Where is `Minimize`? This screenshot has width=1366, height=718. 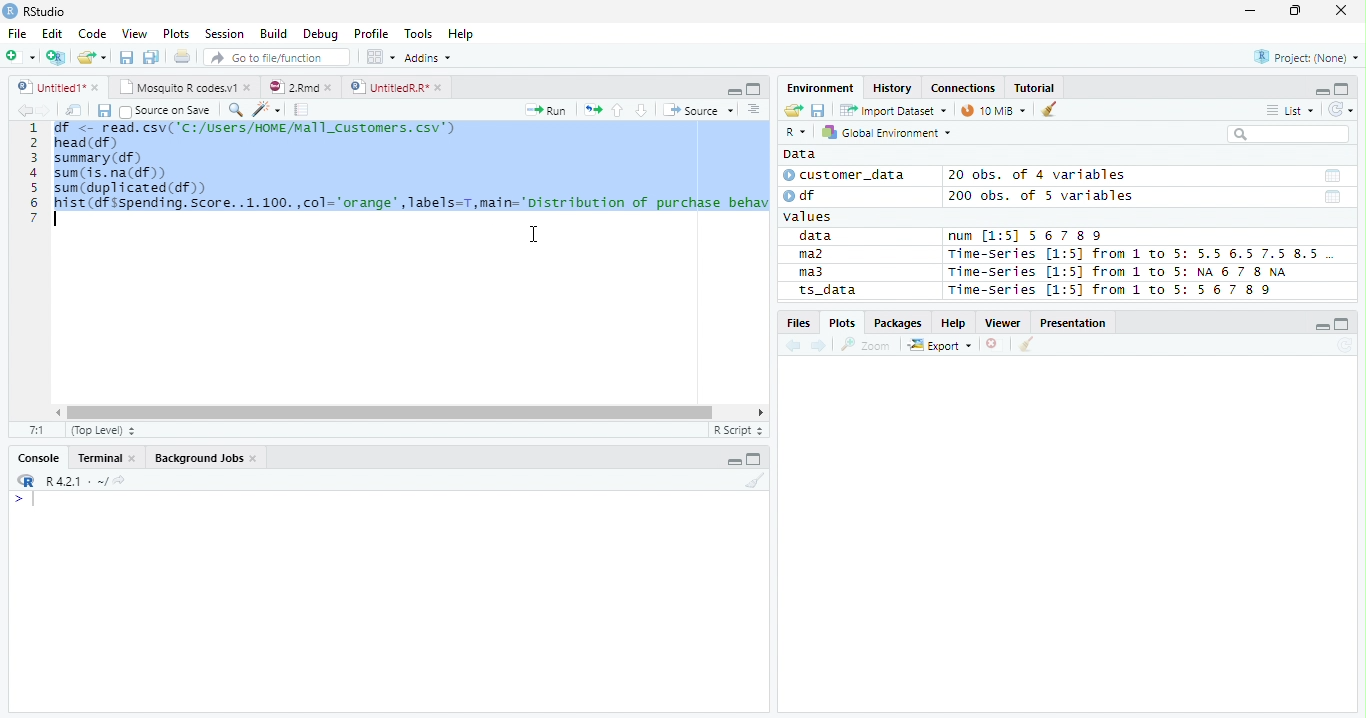
Minimize is located at coordinates (735, 459).